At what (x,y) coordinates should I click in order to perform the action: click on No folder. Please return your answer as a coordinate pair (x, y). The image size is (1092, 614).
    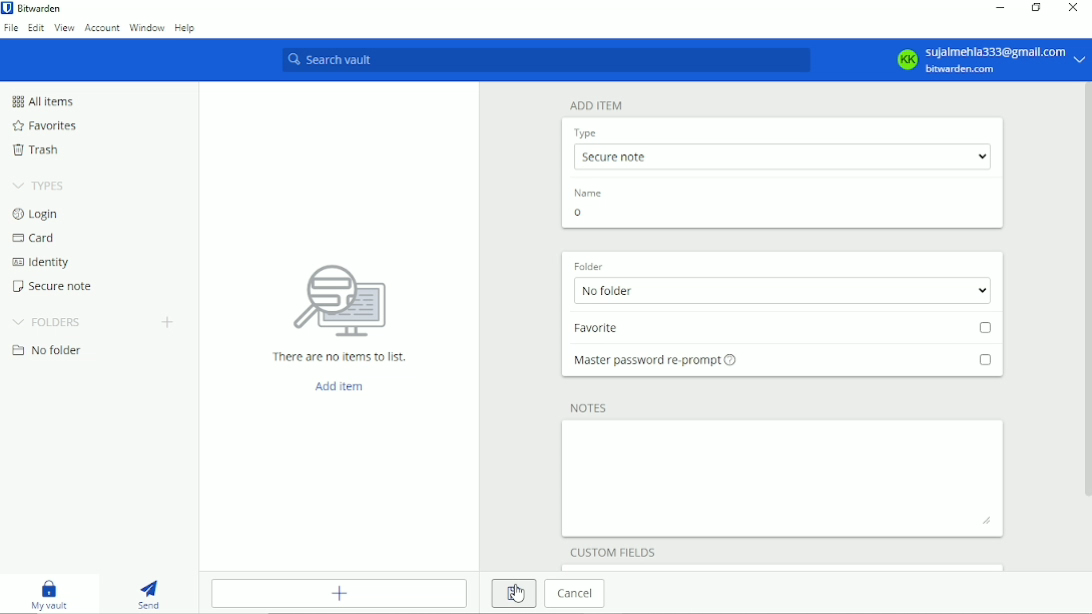
    Looking at the image, I should click on (47, 351).